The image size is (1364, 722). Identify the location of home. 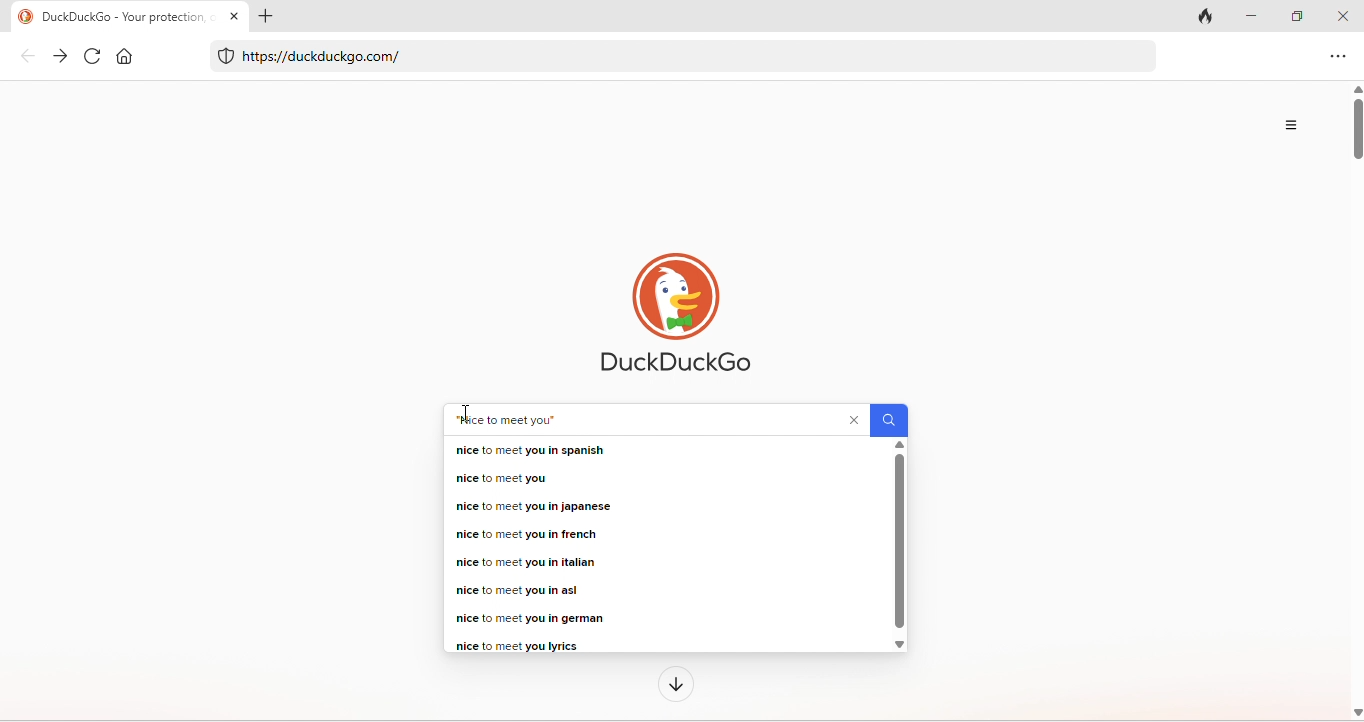
(127, 57).